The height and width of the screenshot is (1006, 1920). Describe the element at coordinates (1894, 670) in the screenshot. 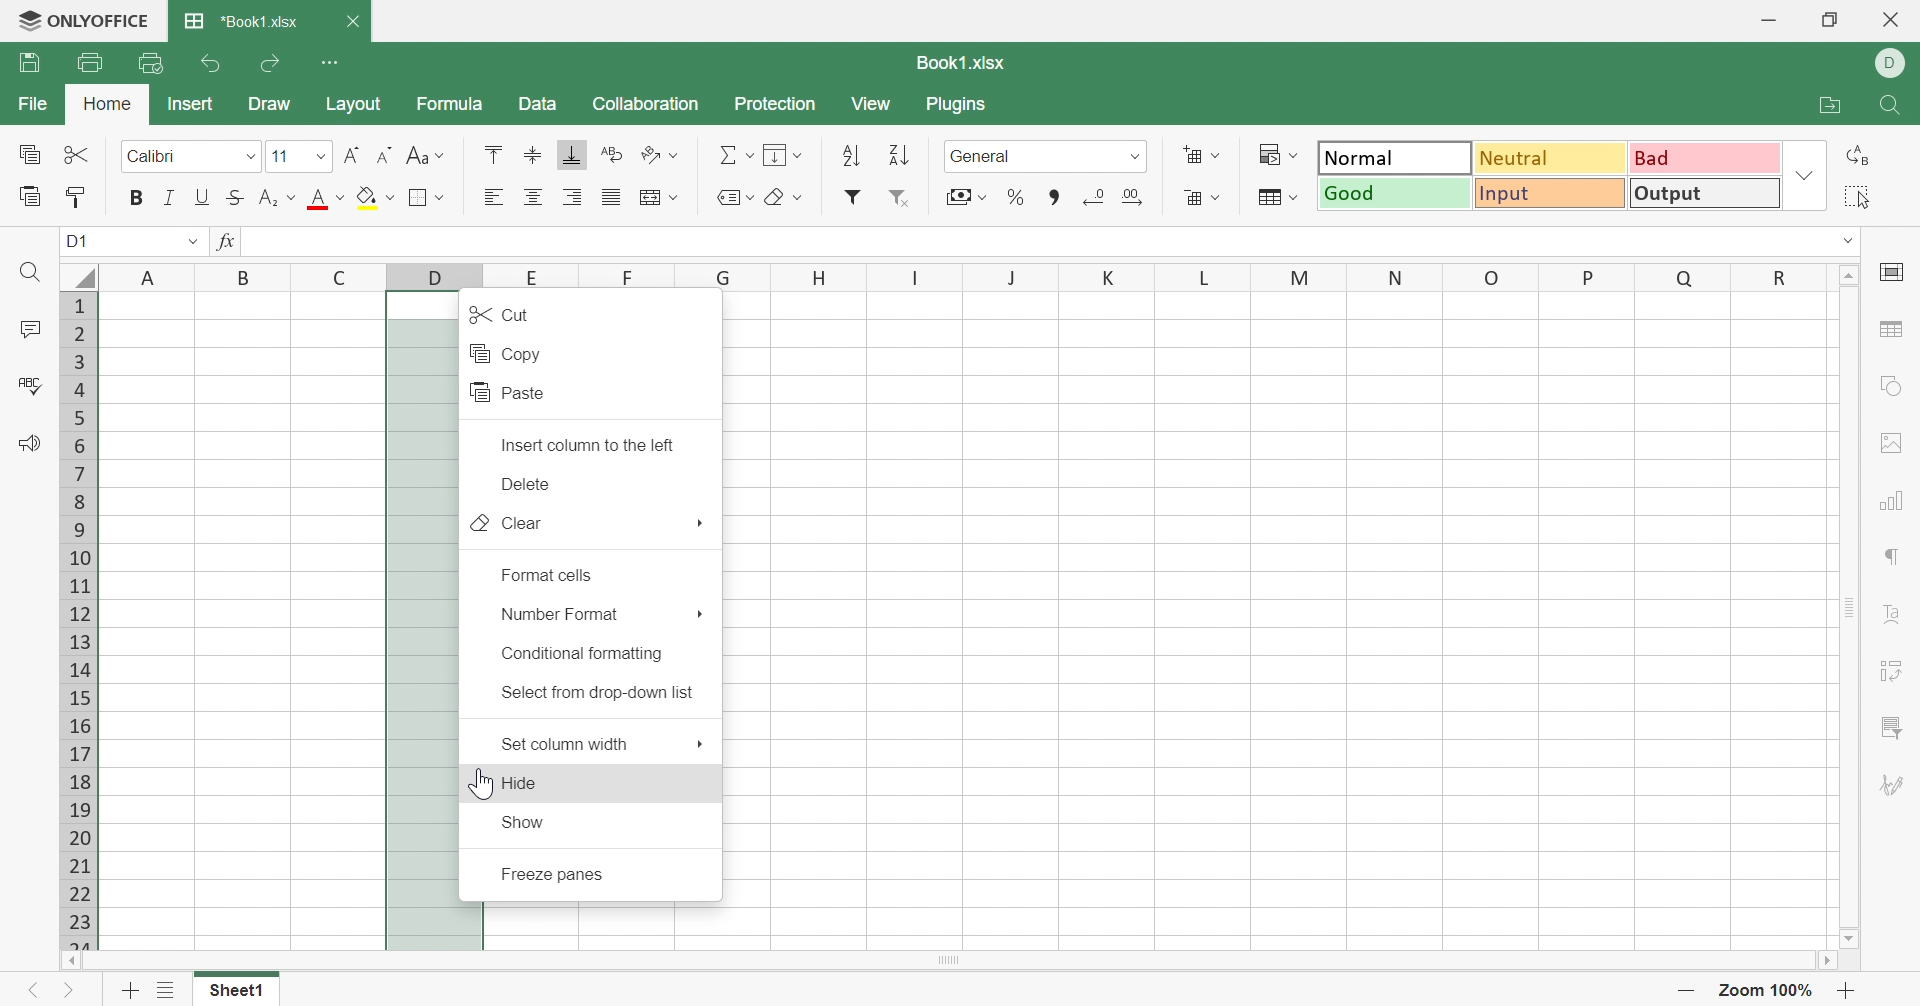

I see `Pivot Table settings` at that location.